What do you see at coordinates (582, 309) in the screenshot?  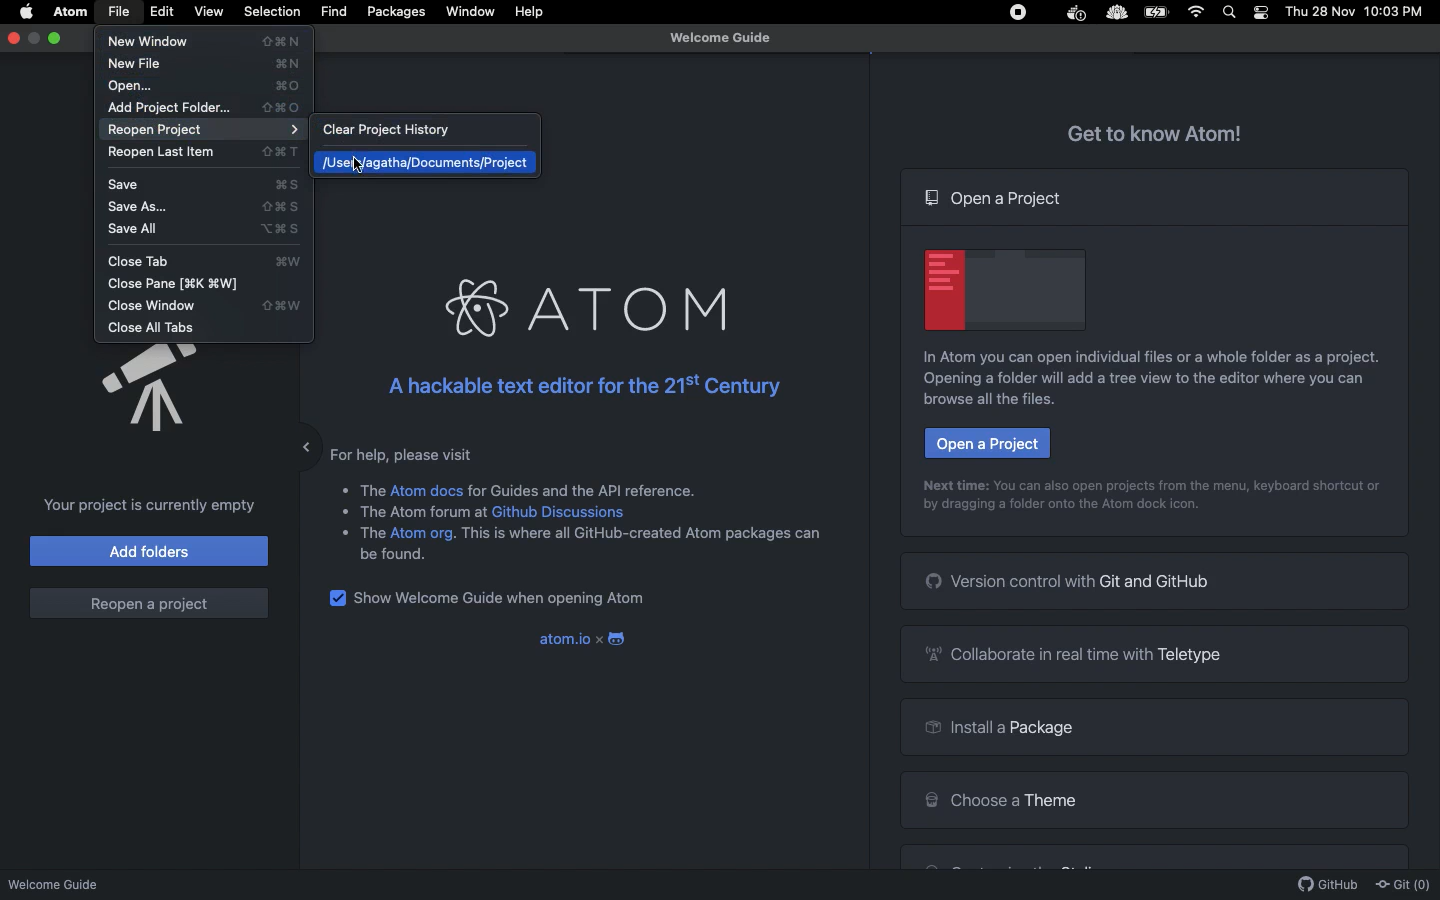 I see `Atom` at bounding box center [582, 309].